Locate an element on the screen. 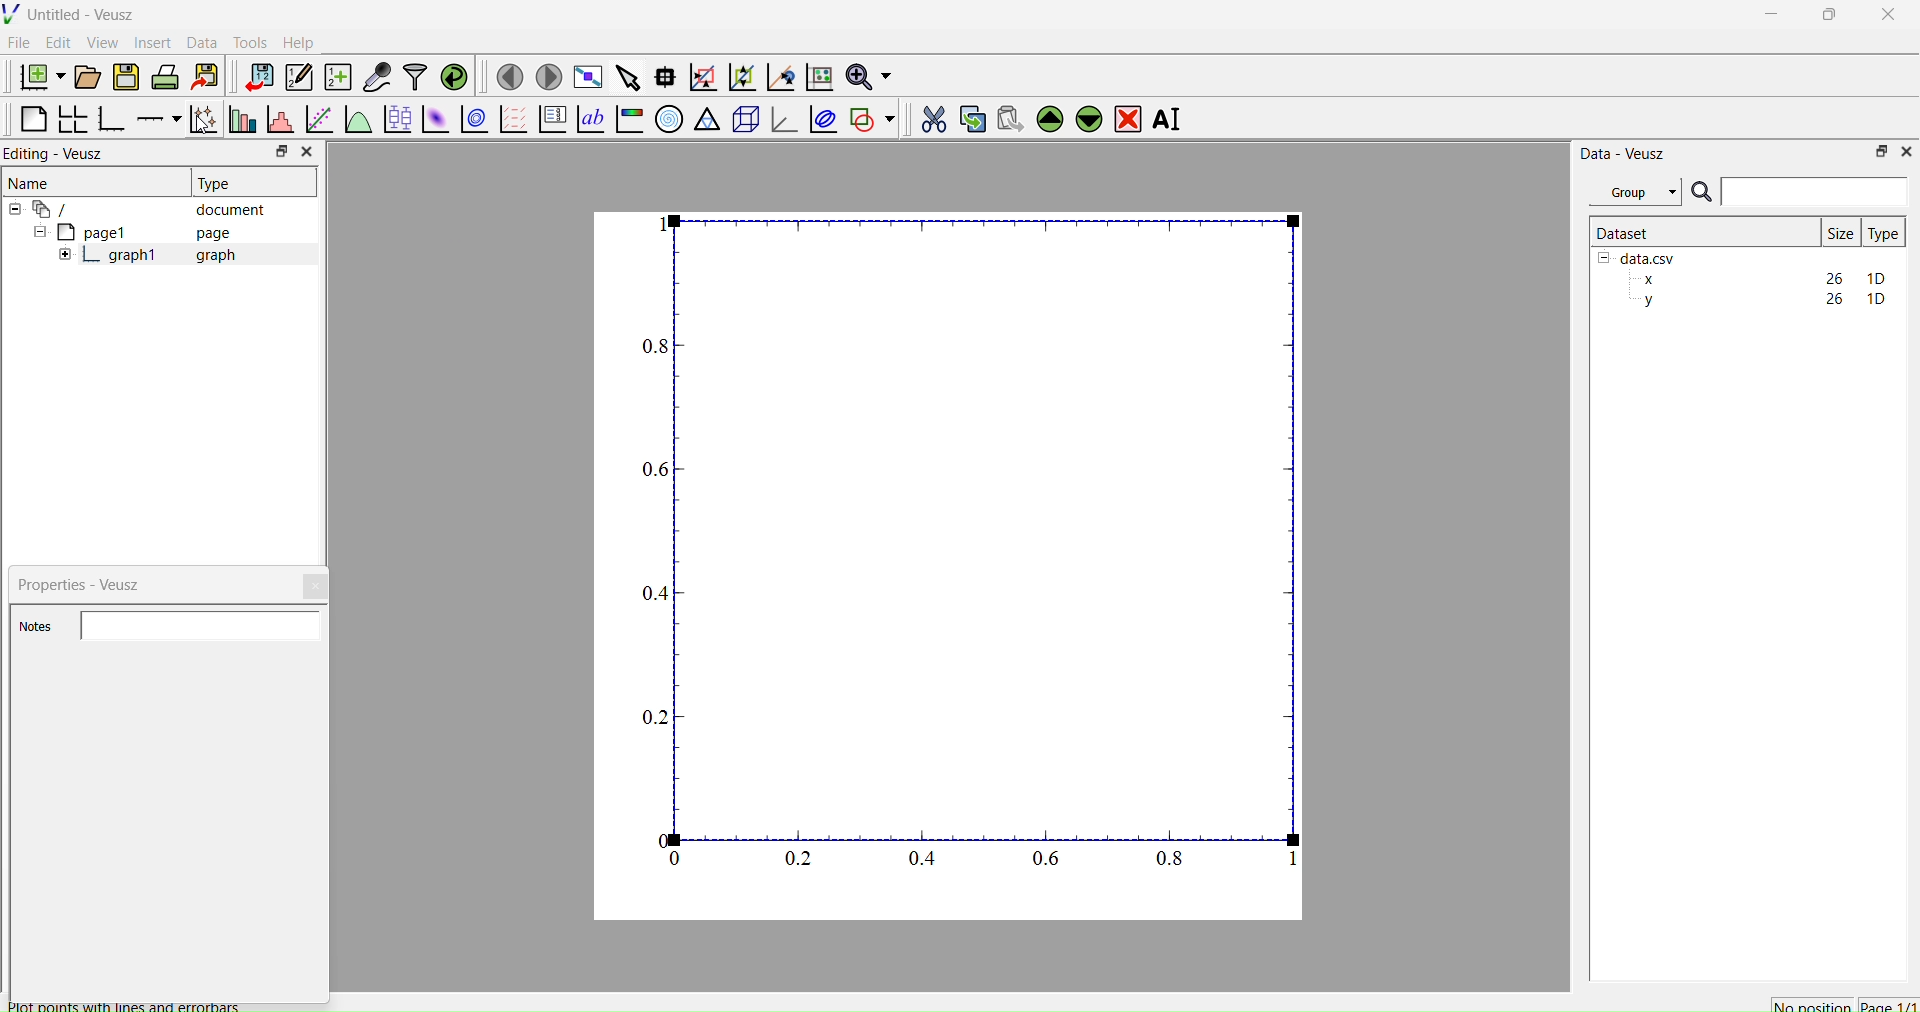 The width and height of the screenshot is (1920, 1012). Edit is located at coordinates (56, 42).